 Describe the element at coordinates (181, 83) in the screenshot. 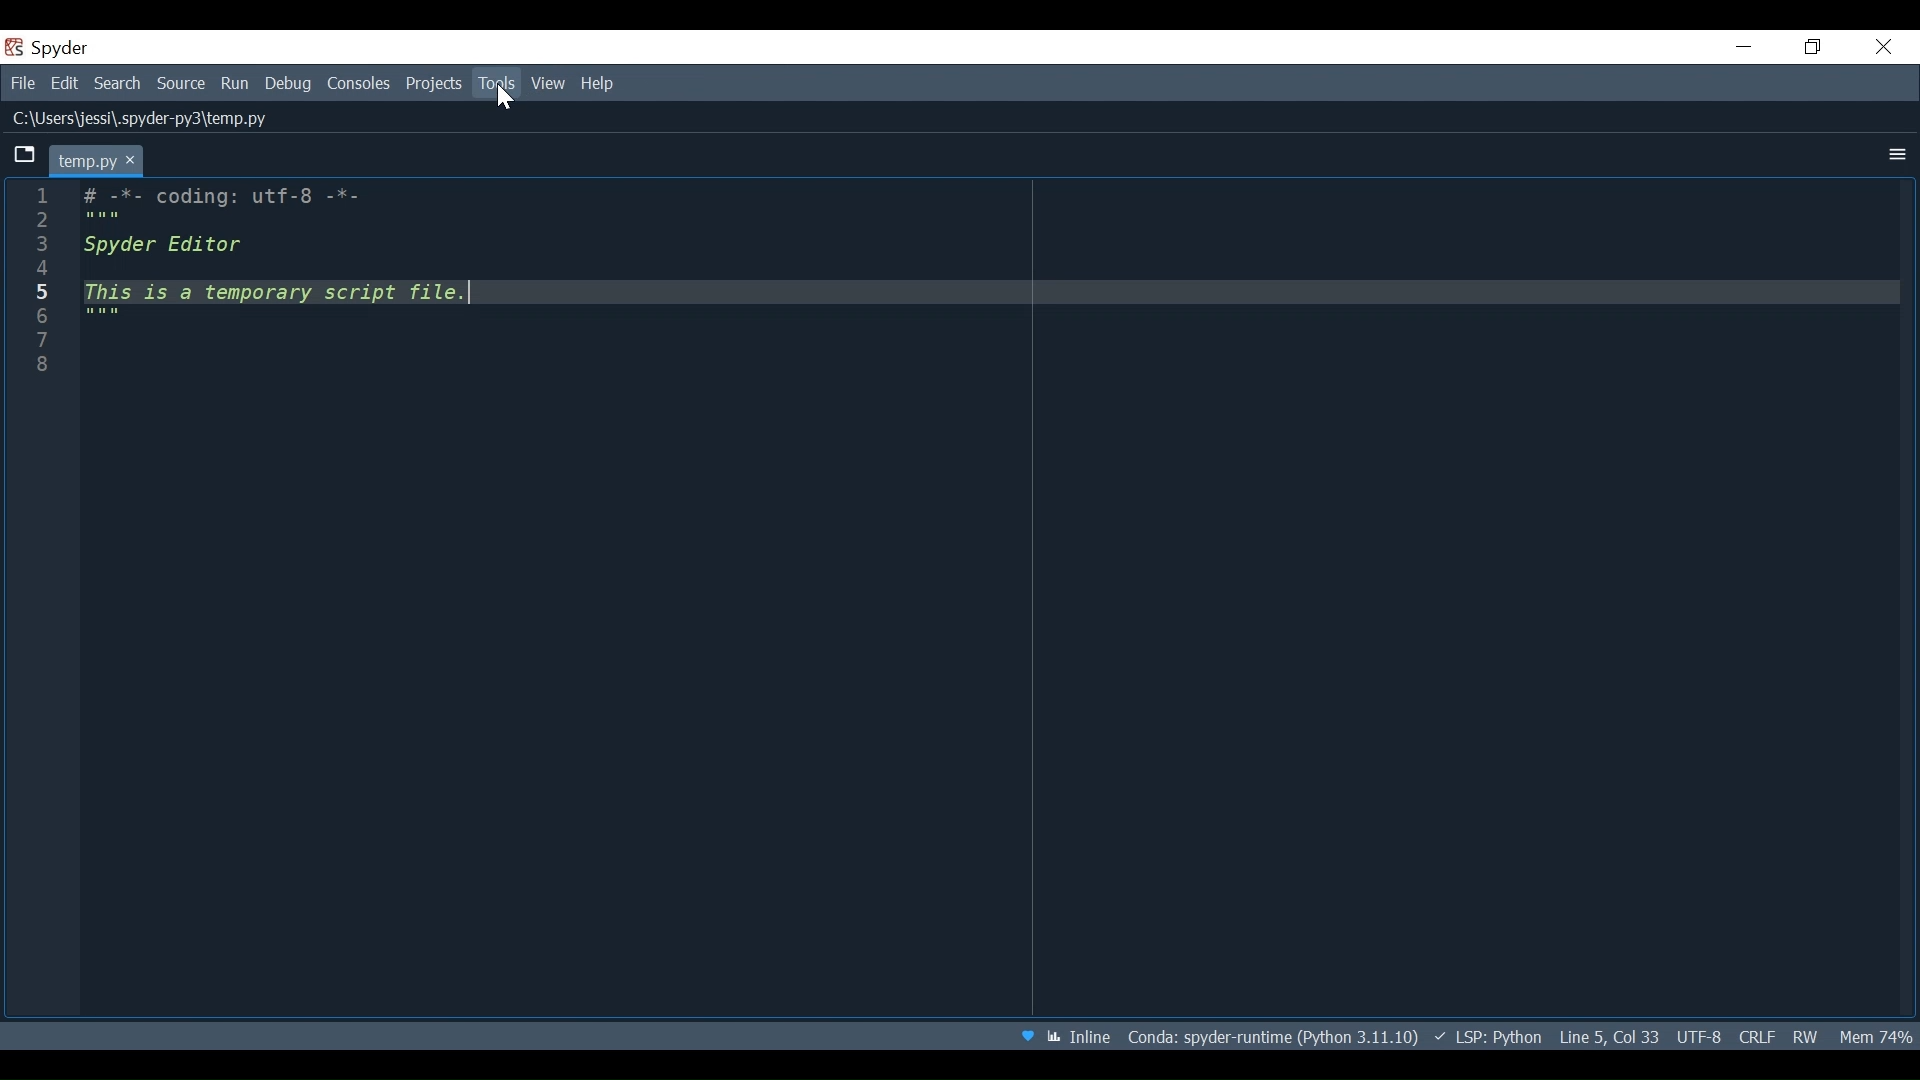

I see `Source` at that location.